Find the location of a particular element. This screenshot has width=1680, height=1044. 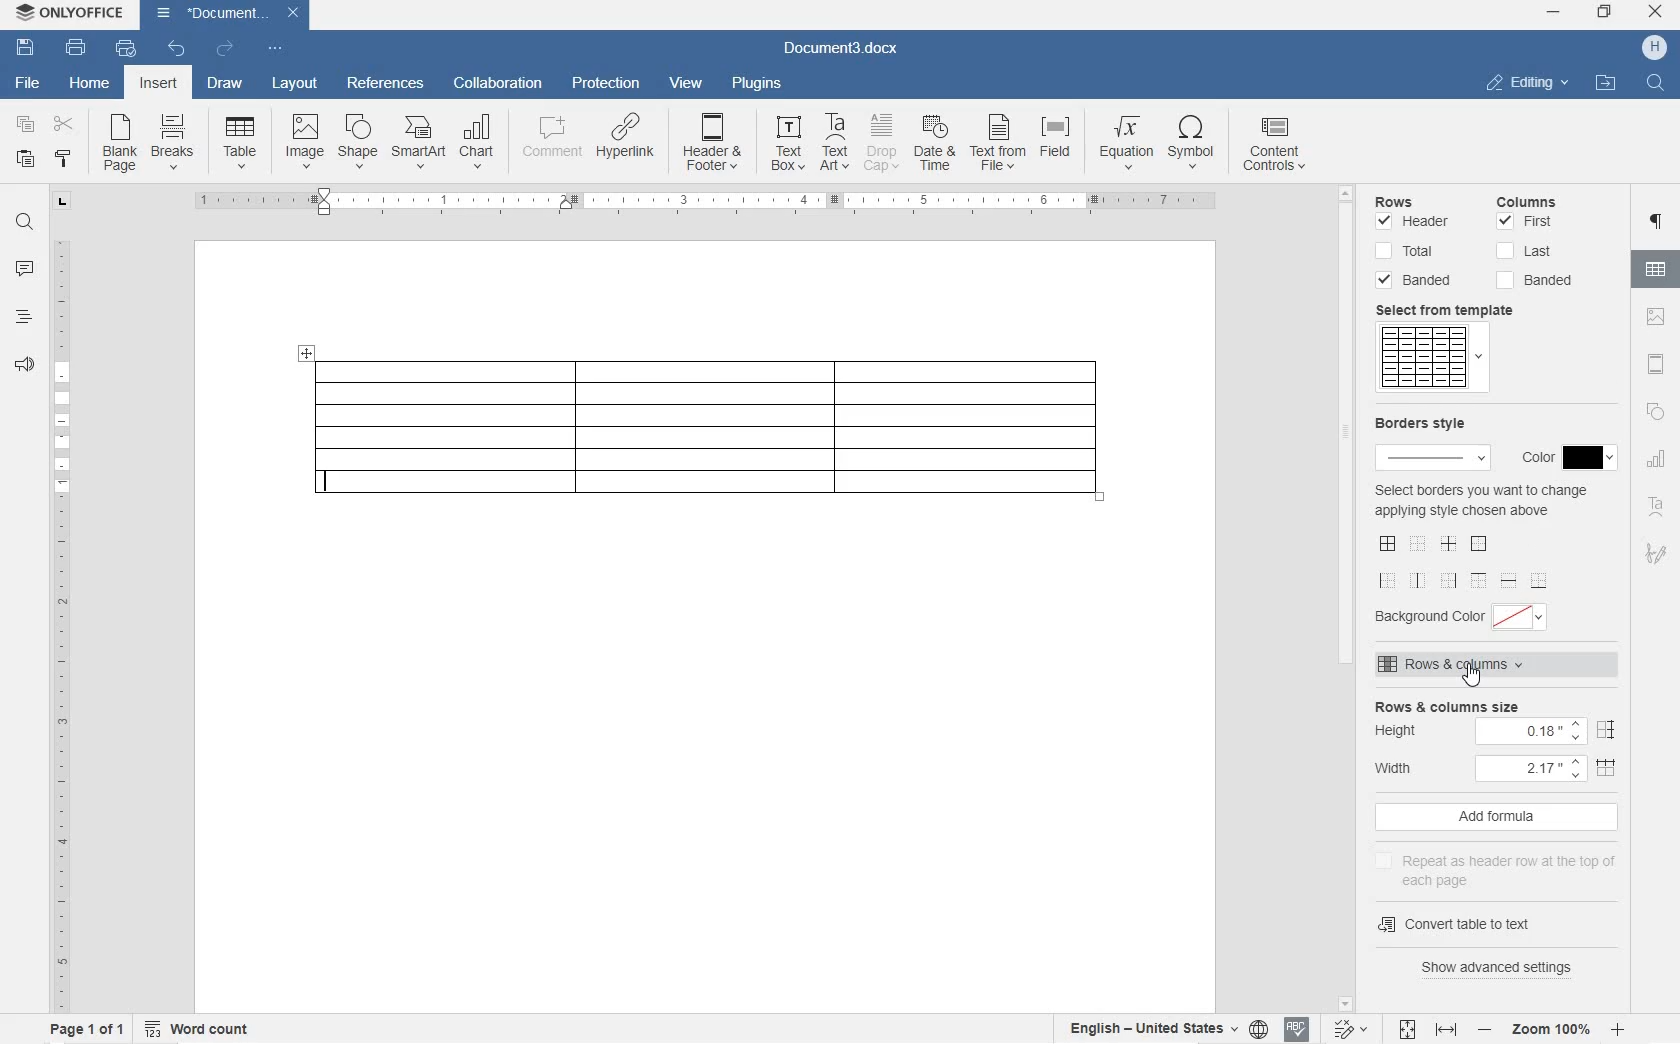

select border you want to change applying style chosen above is located at coordinates (1481, 535).